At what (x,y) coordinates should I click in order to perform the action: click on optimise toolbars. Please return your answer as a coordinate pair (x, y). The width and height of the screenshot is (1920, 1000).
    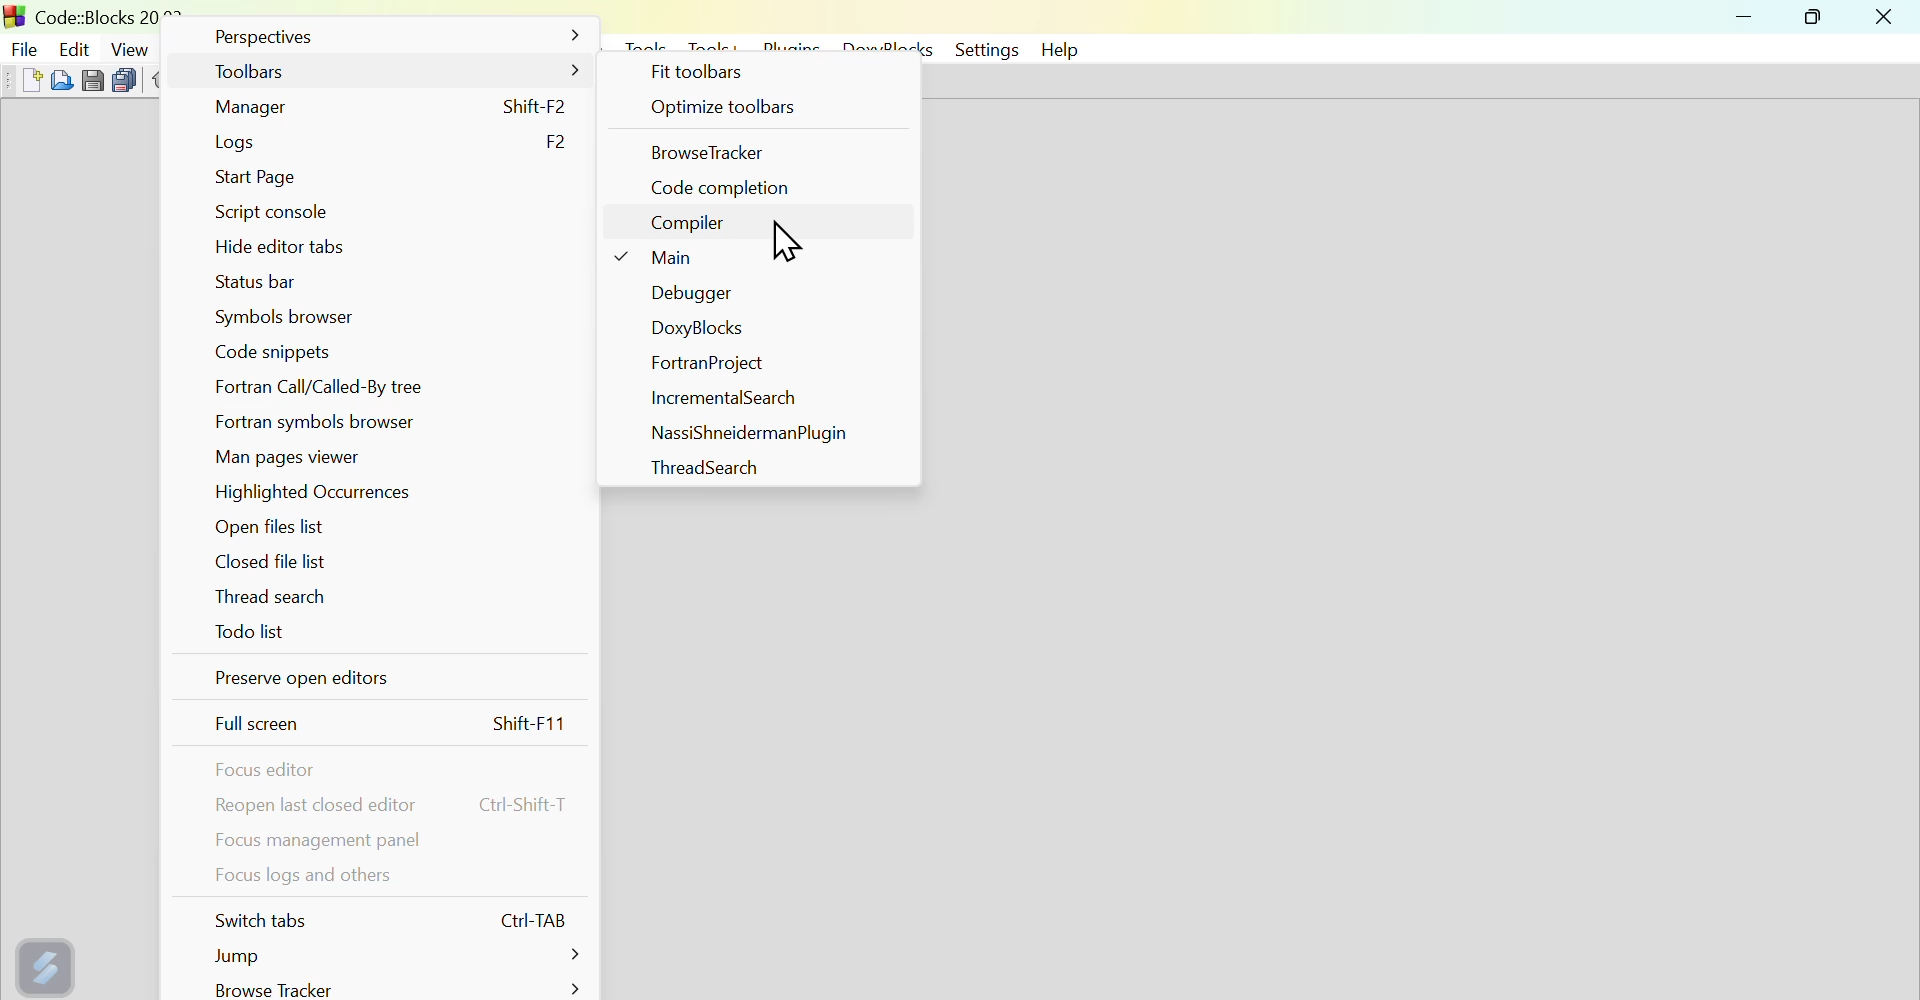
    Looking at the image, I should click on (760, 110).